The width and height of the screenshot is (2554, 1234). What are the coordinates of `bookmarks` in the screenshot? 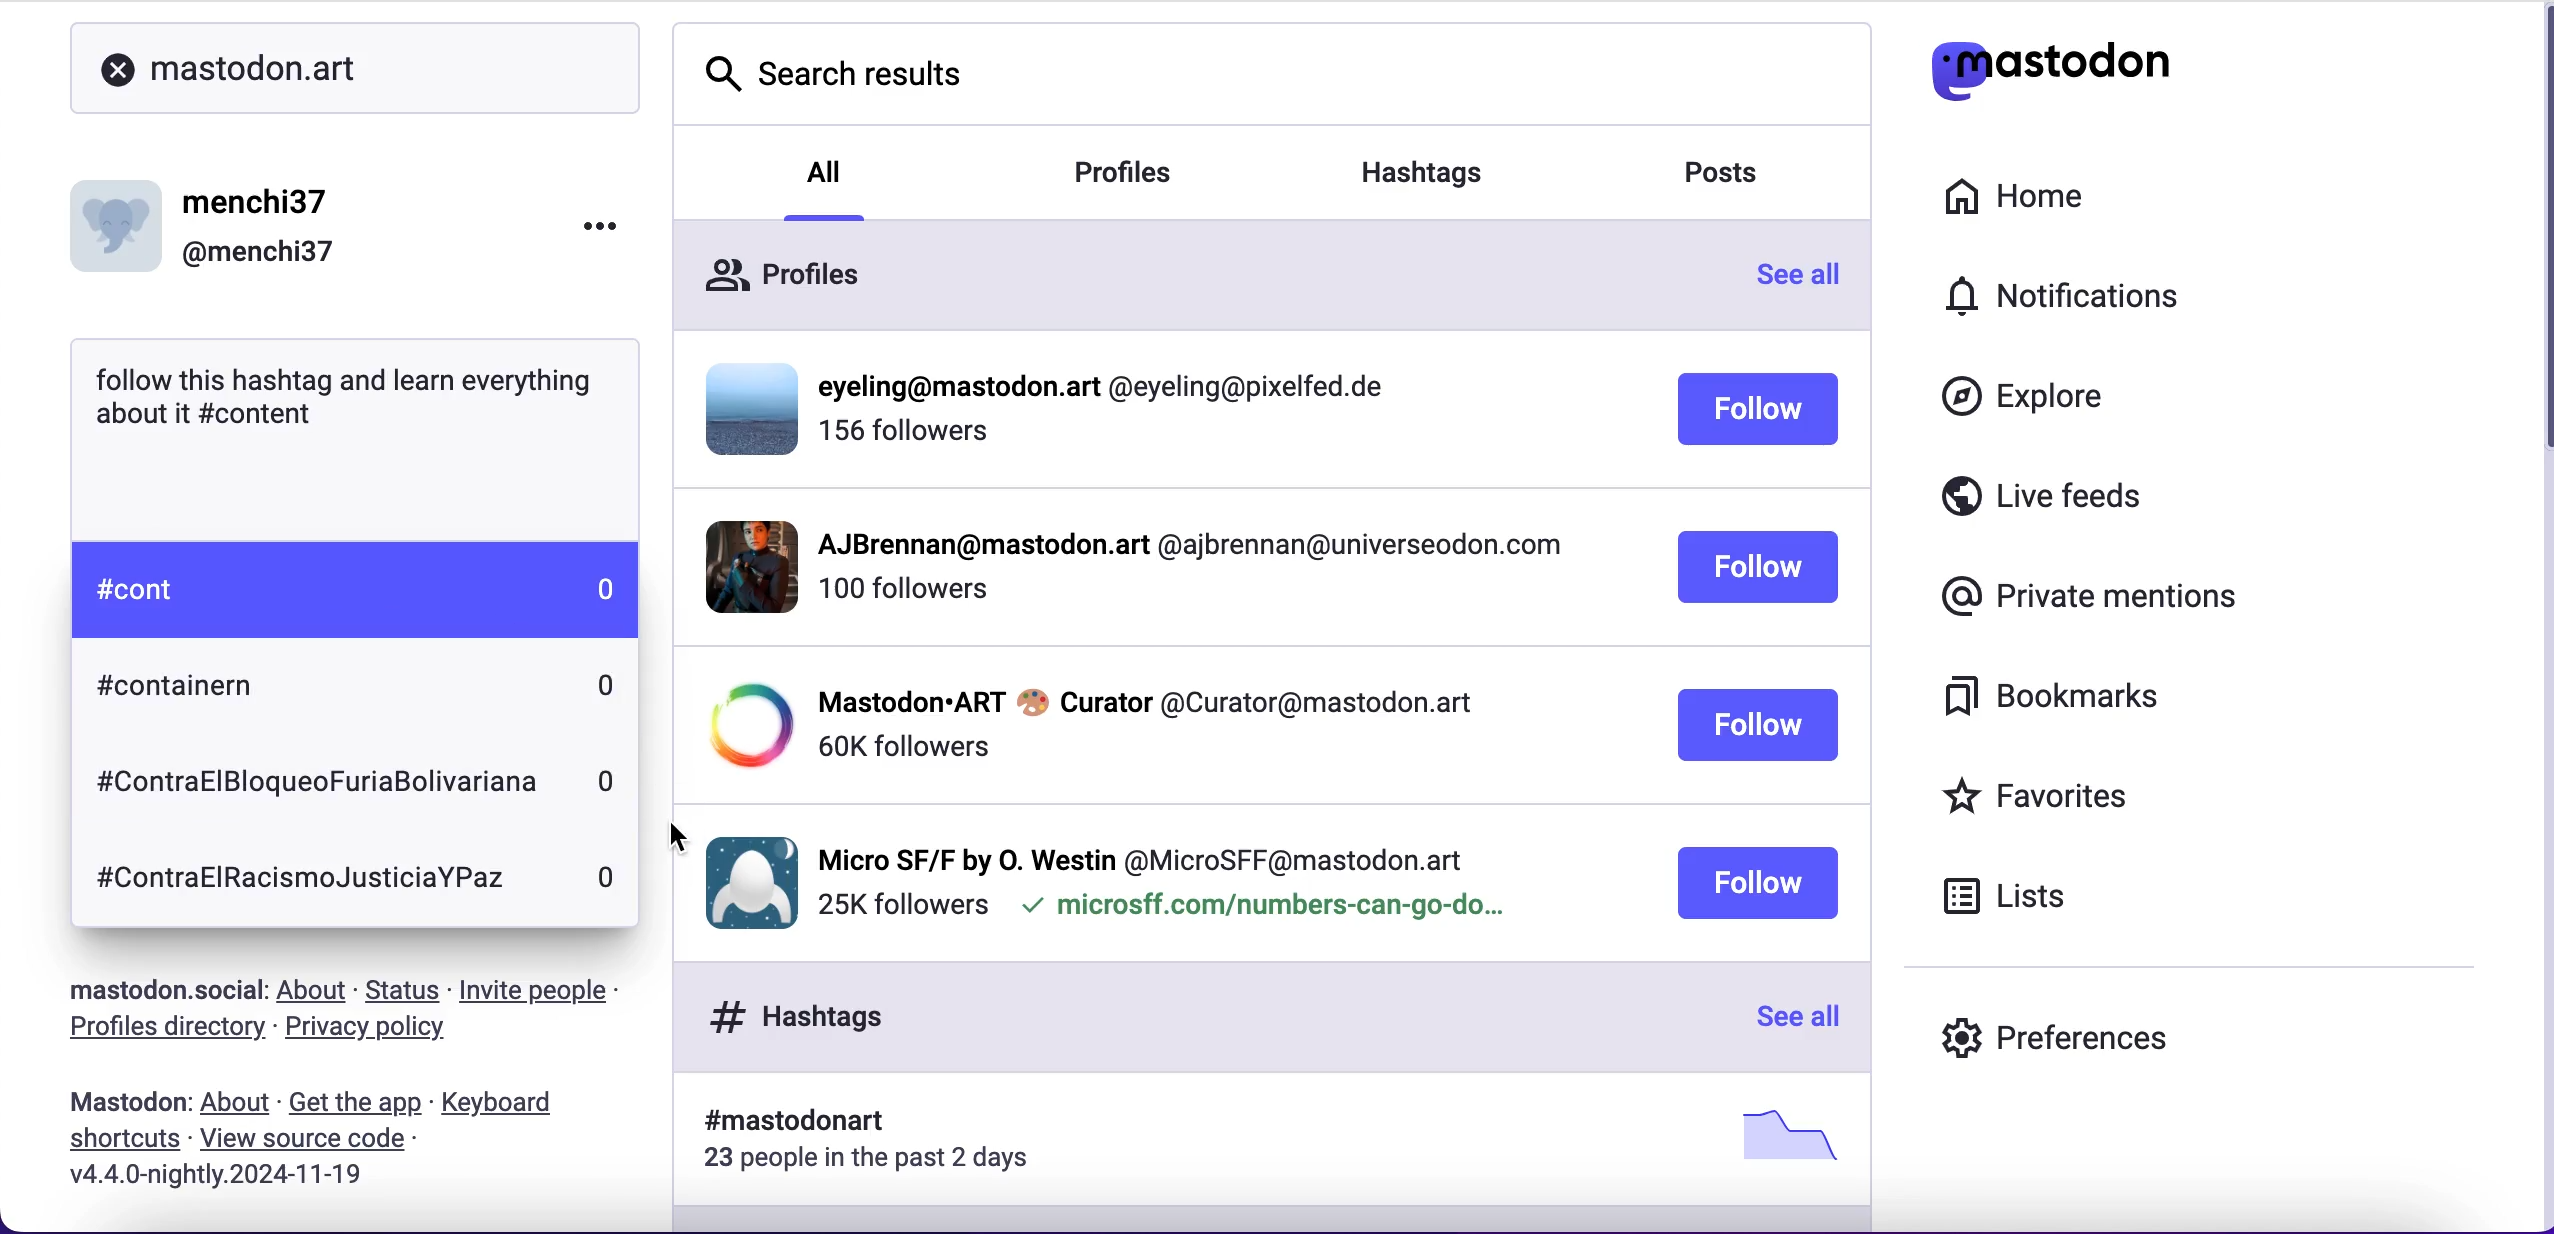 It's located at (2067, 704).